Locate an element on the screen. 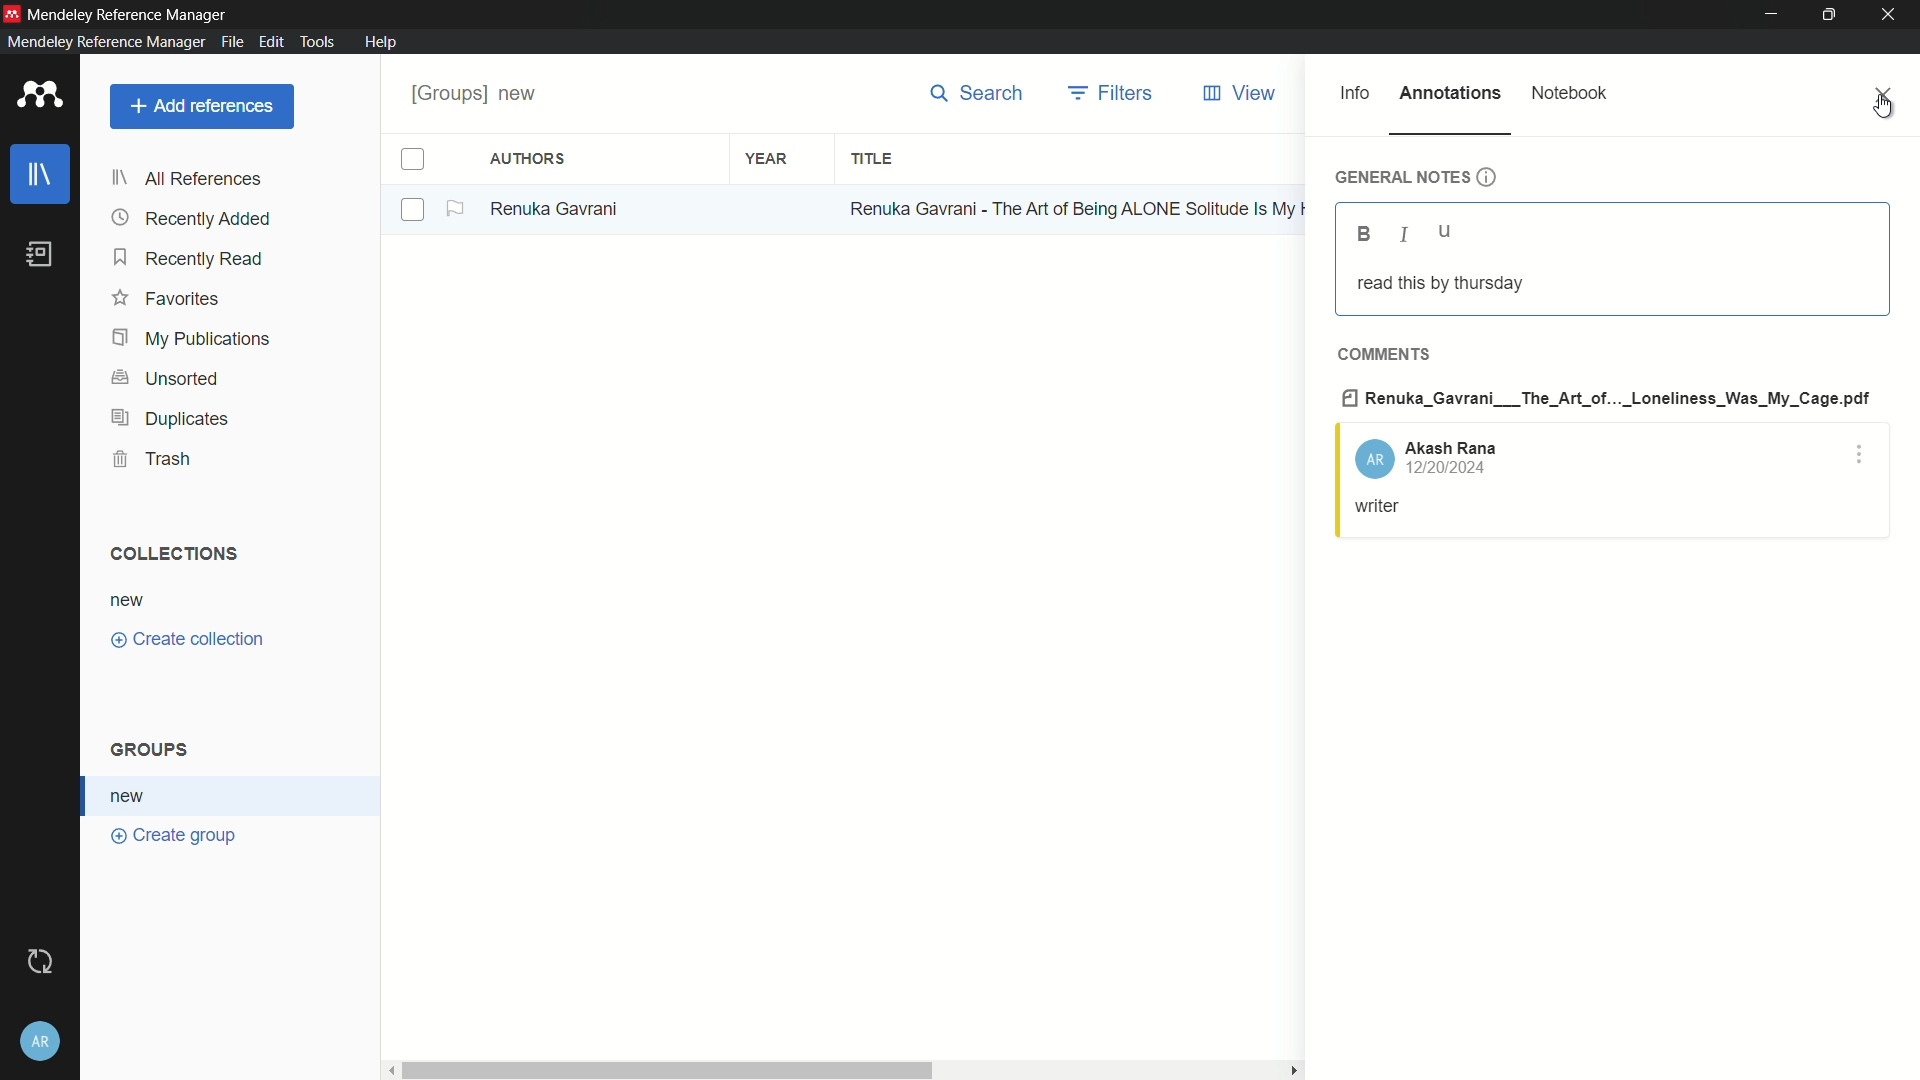  view is located at coordinates (1244, 93).